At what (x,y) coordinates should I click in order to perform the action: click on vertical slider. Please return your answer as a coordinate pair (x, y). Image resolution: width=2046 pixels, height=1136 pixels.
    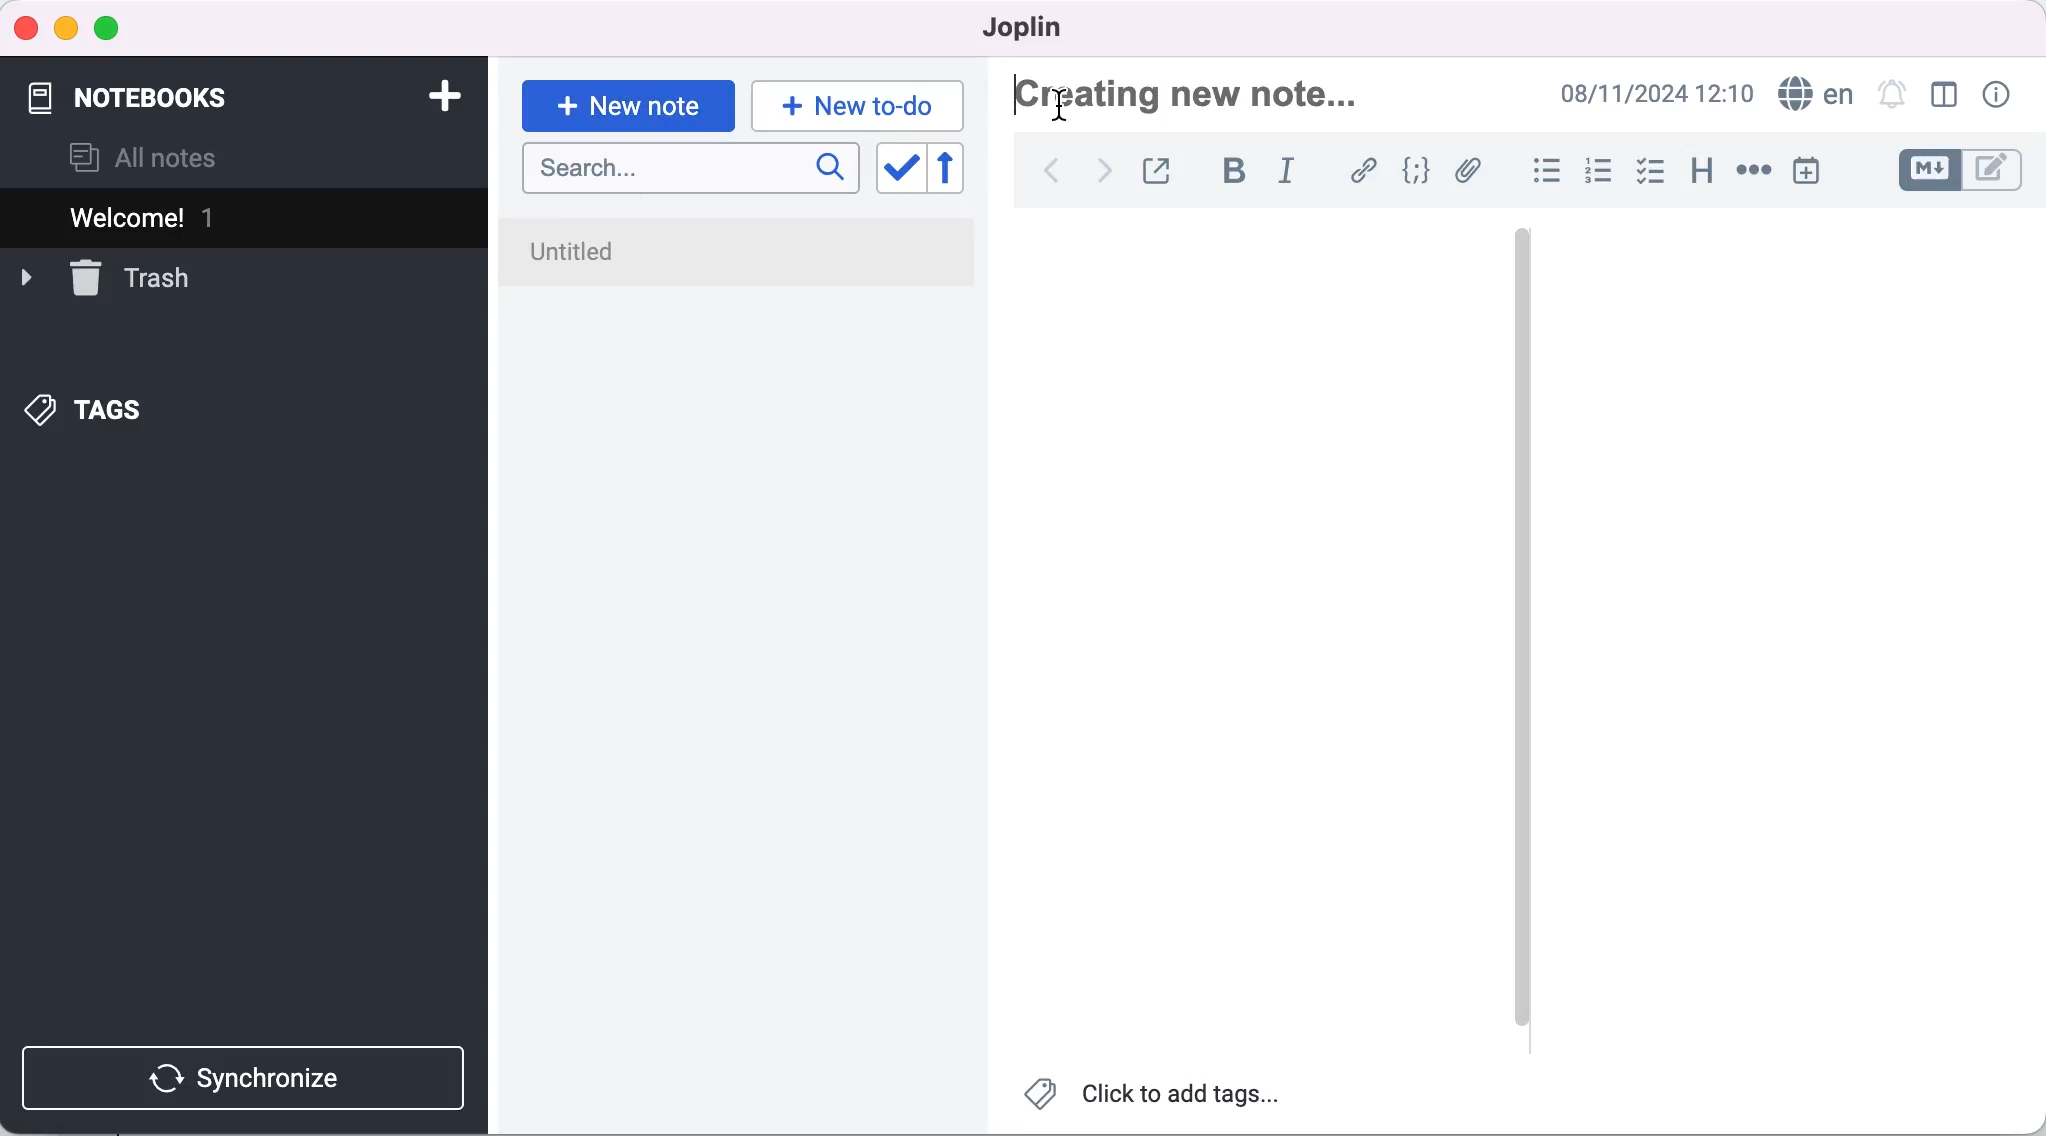
    Looking at the image, I should click on (1521, 639).